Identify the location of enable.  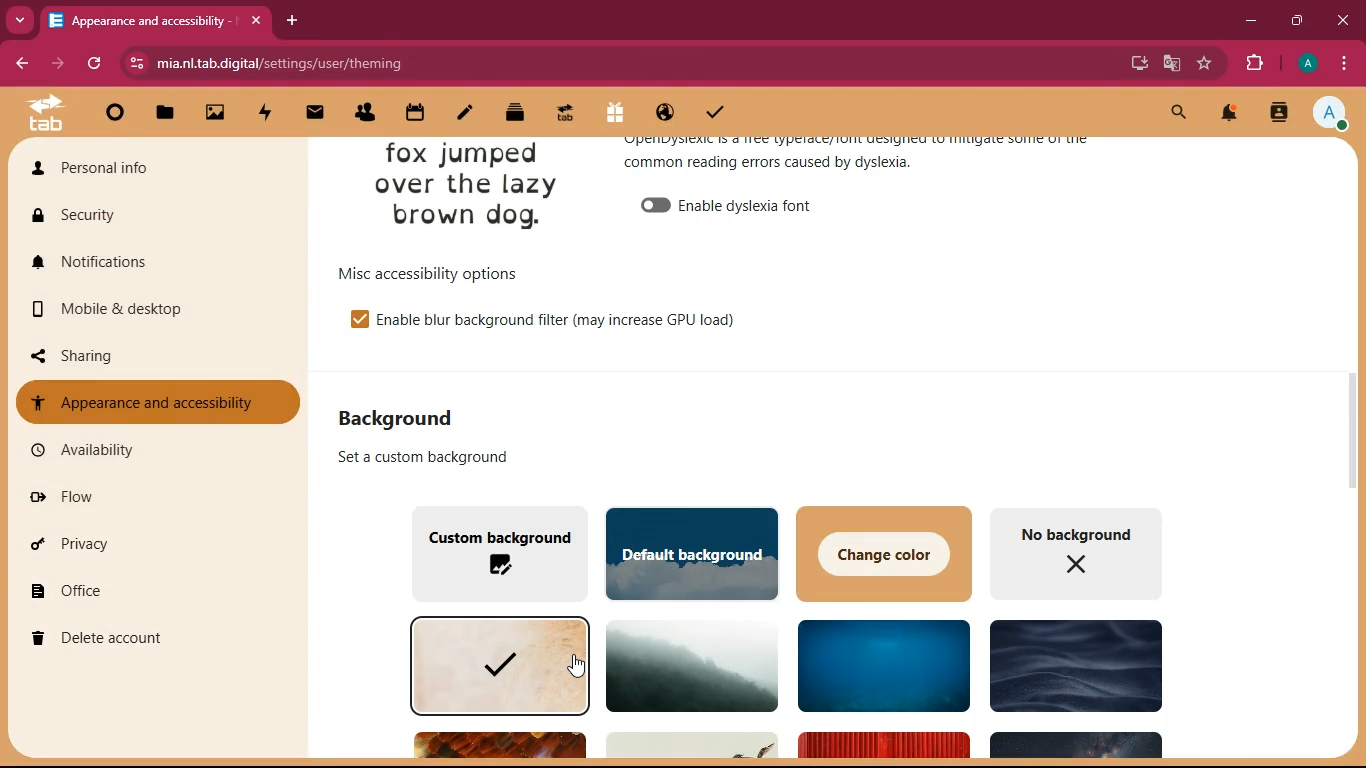
(760, 207).